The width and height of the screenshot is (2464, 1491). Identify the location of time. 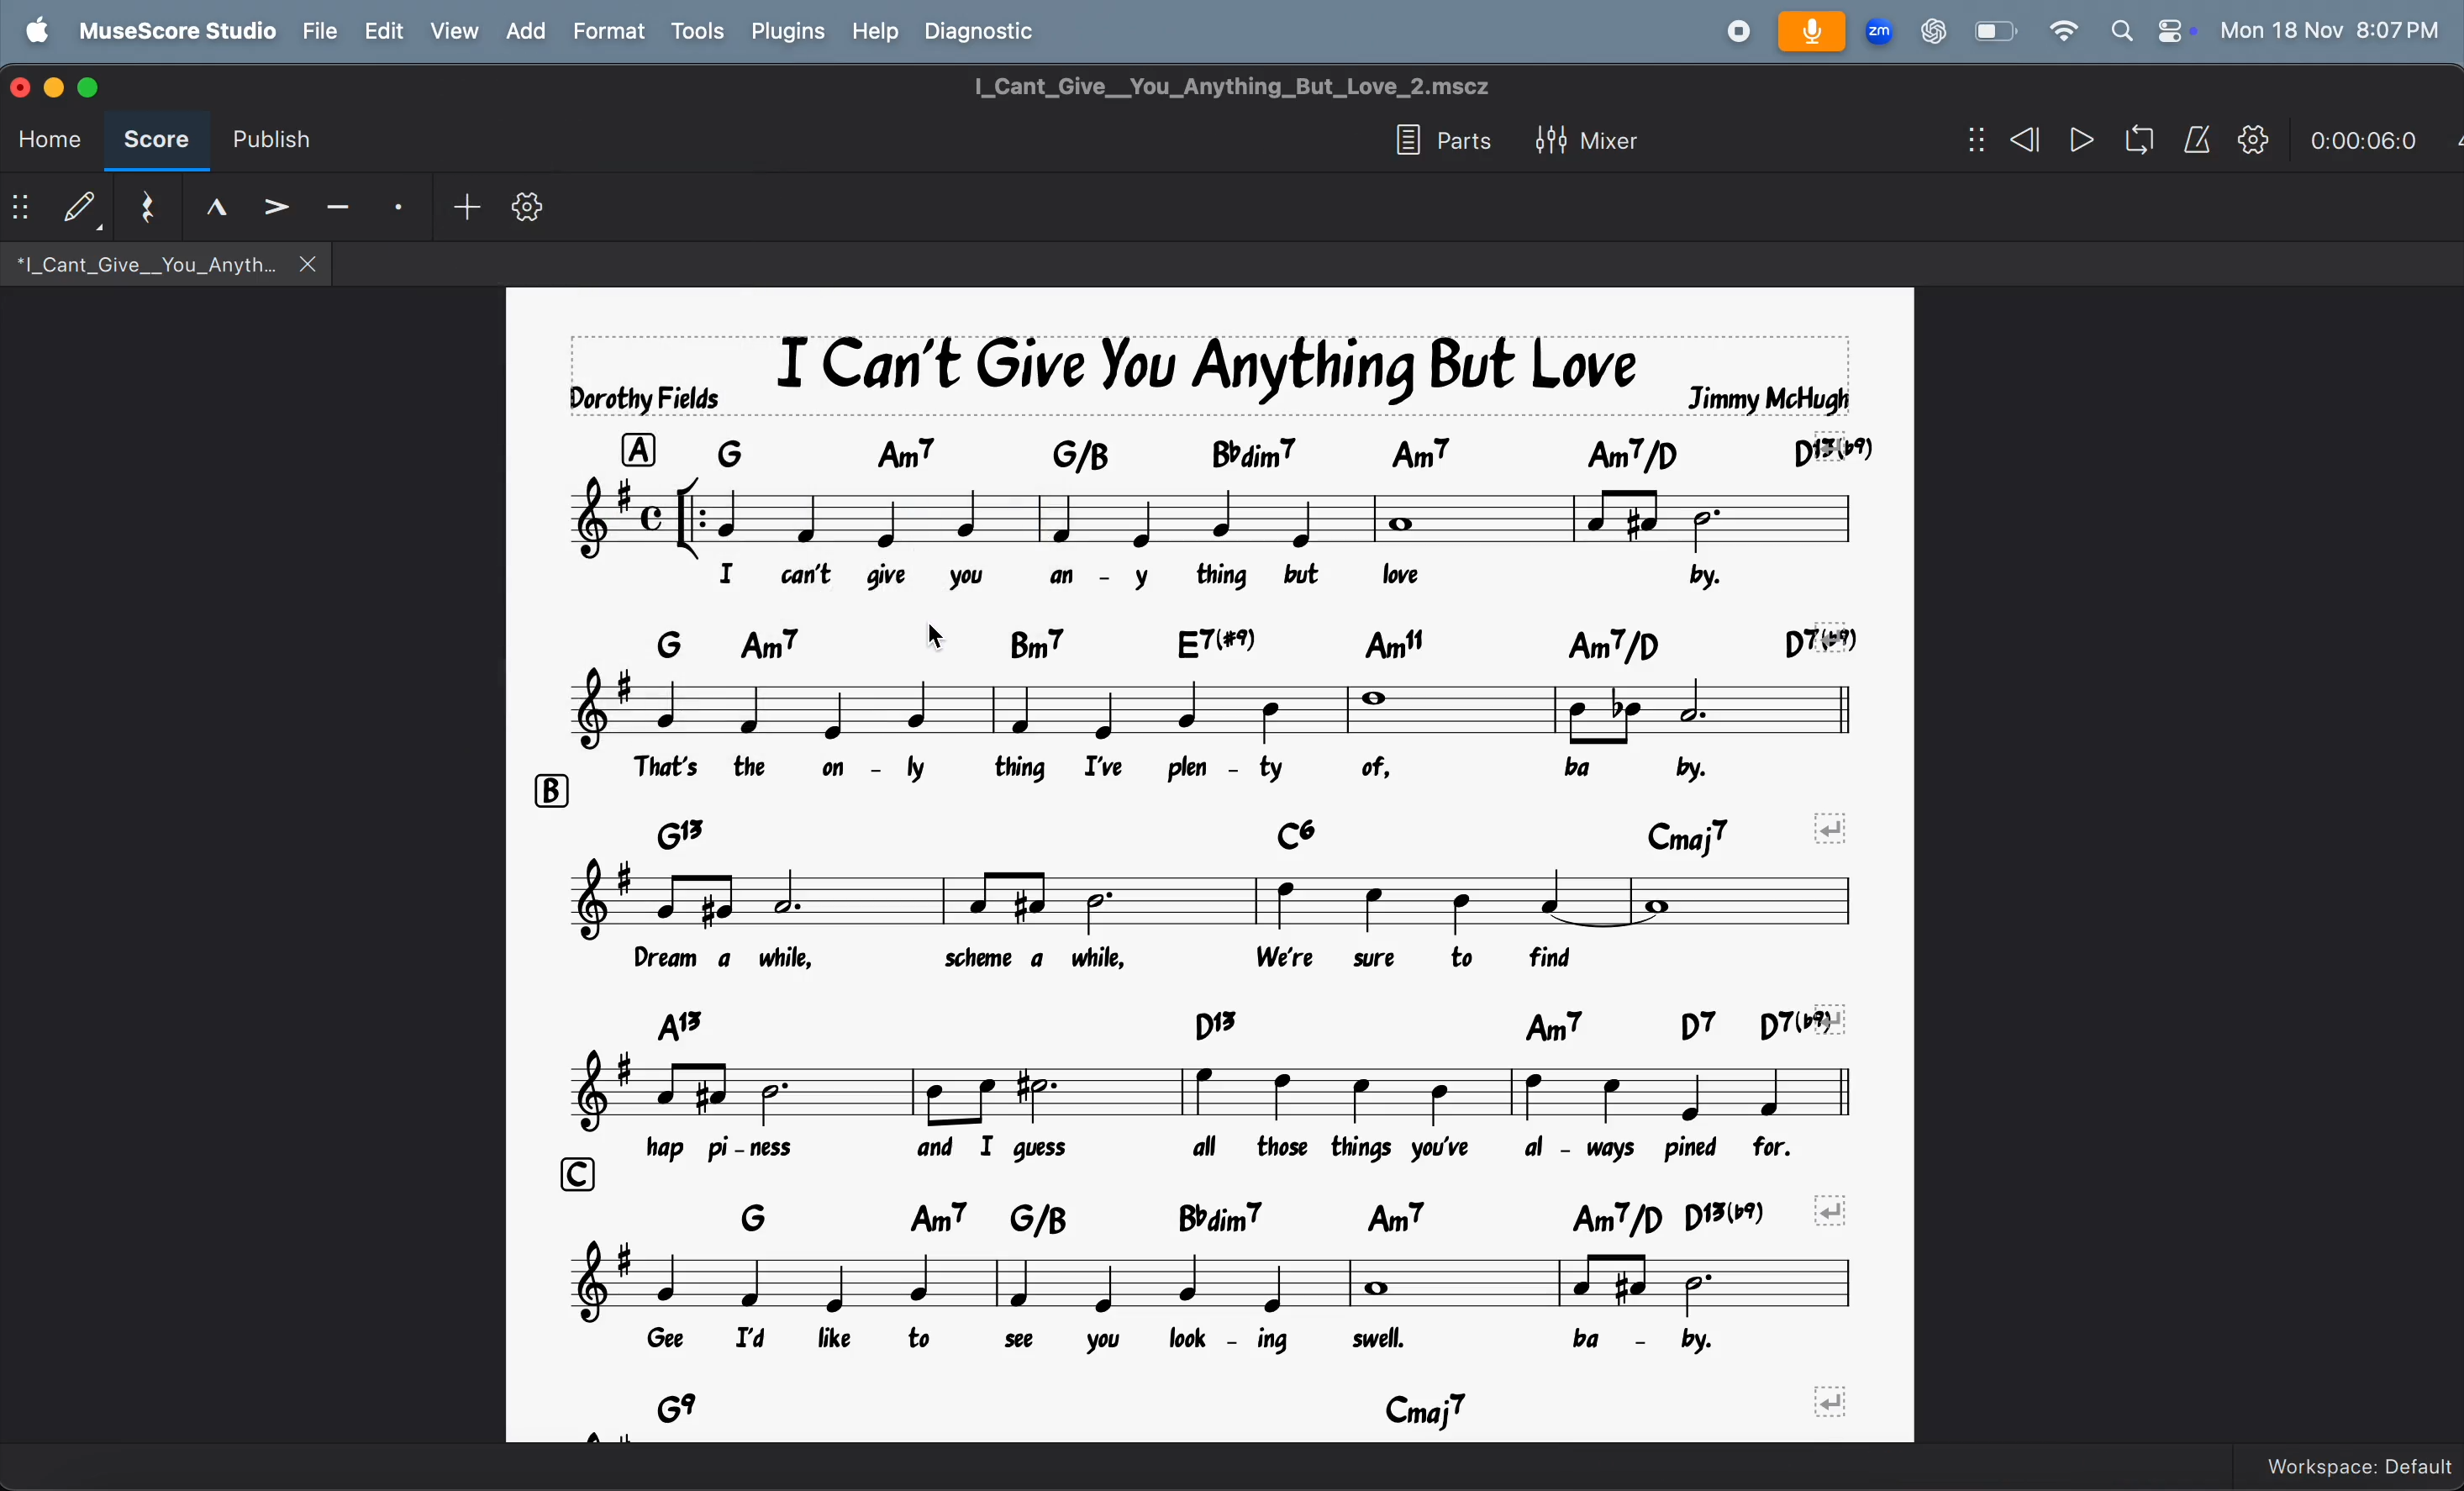
(2380, 143).